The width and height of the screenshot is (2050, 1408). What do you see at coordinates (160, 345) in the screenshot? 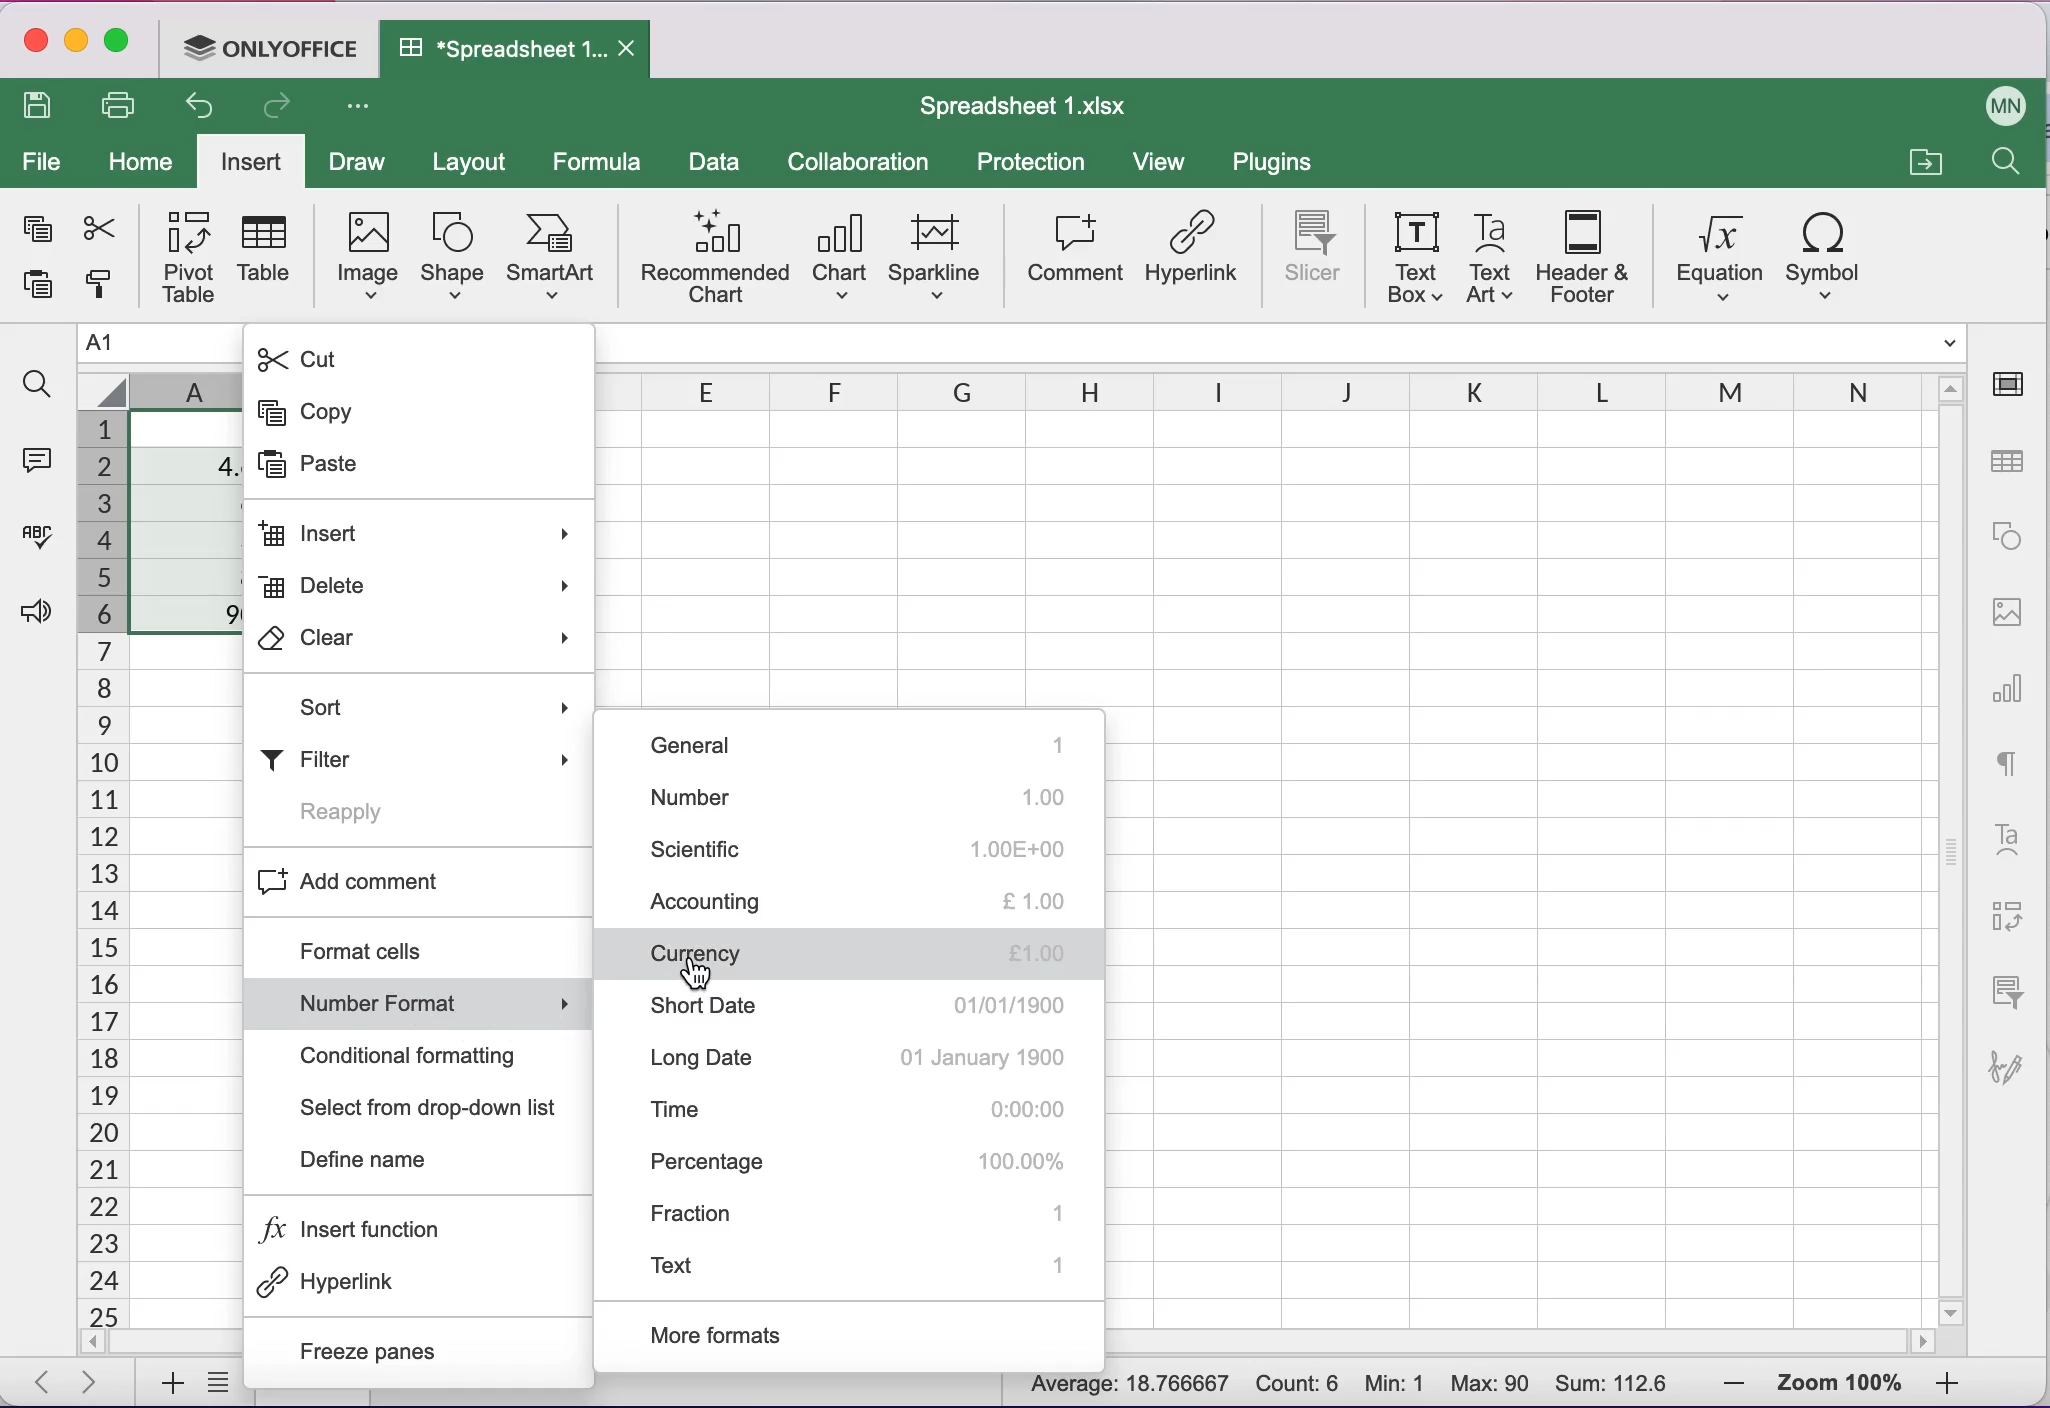
I see `Name manager A1` at bounding box center [160, 345].